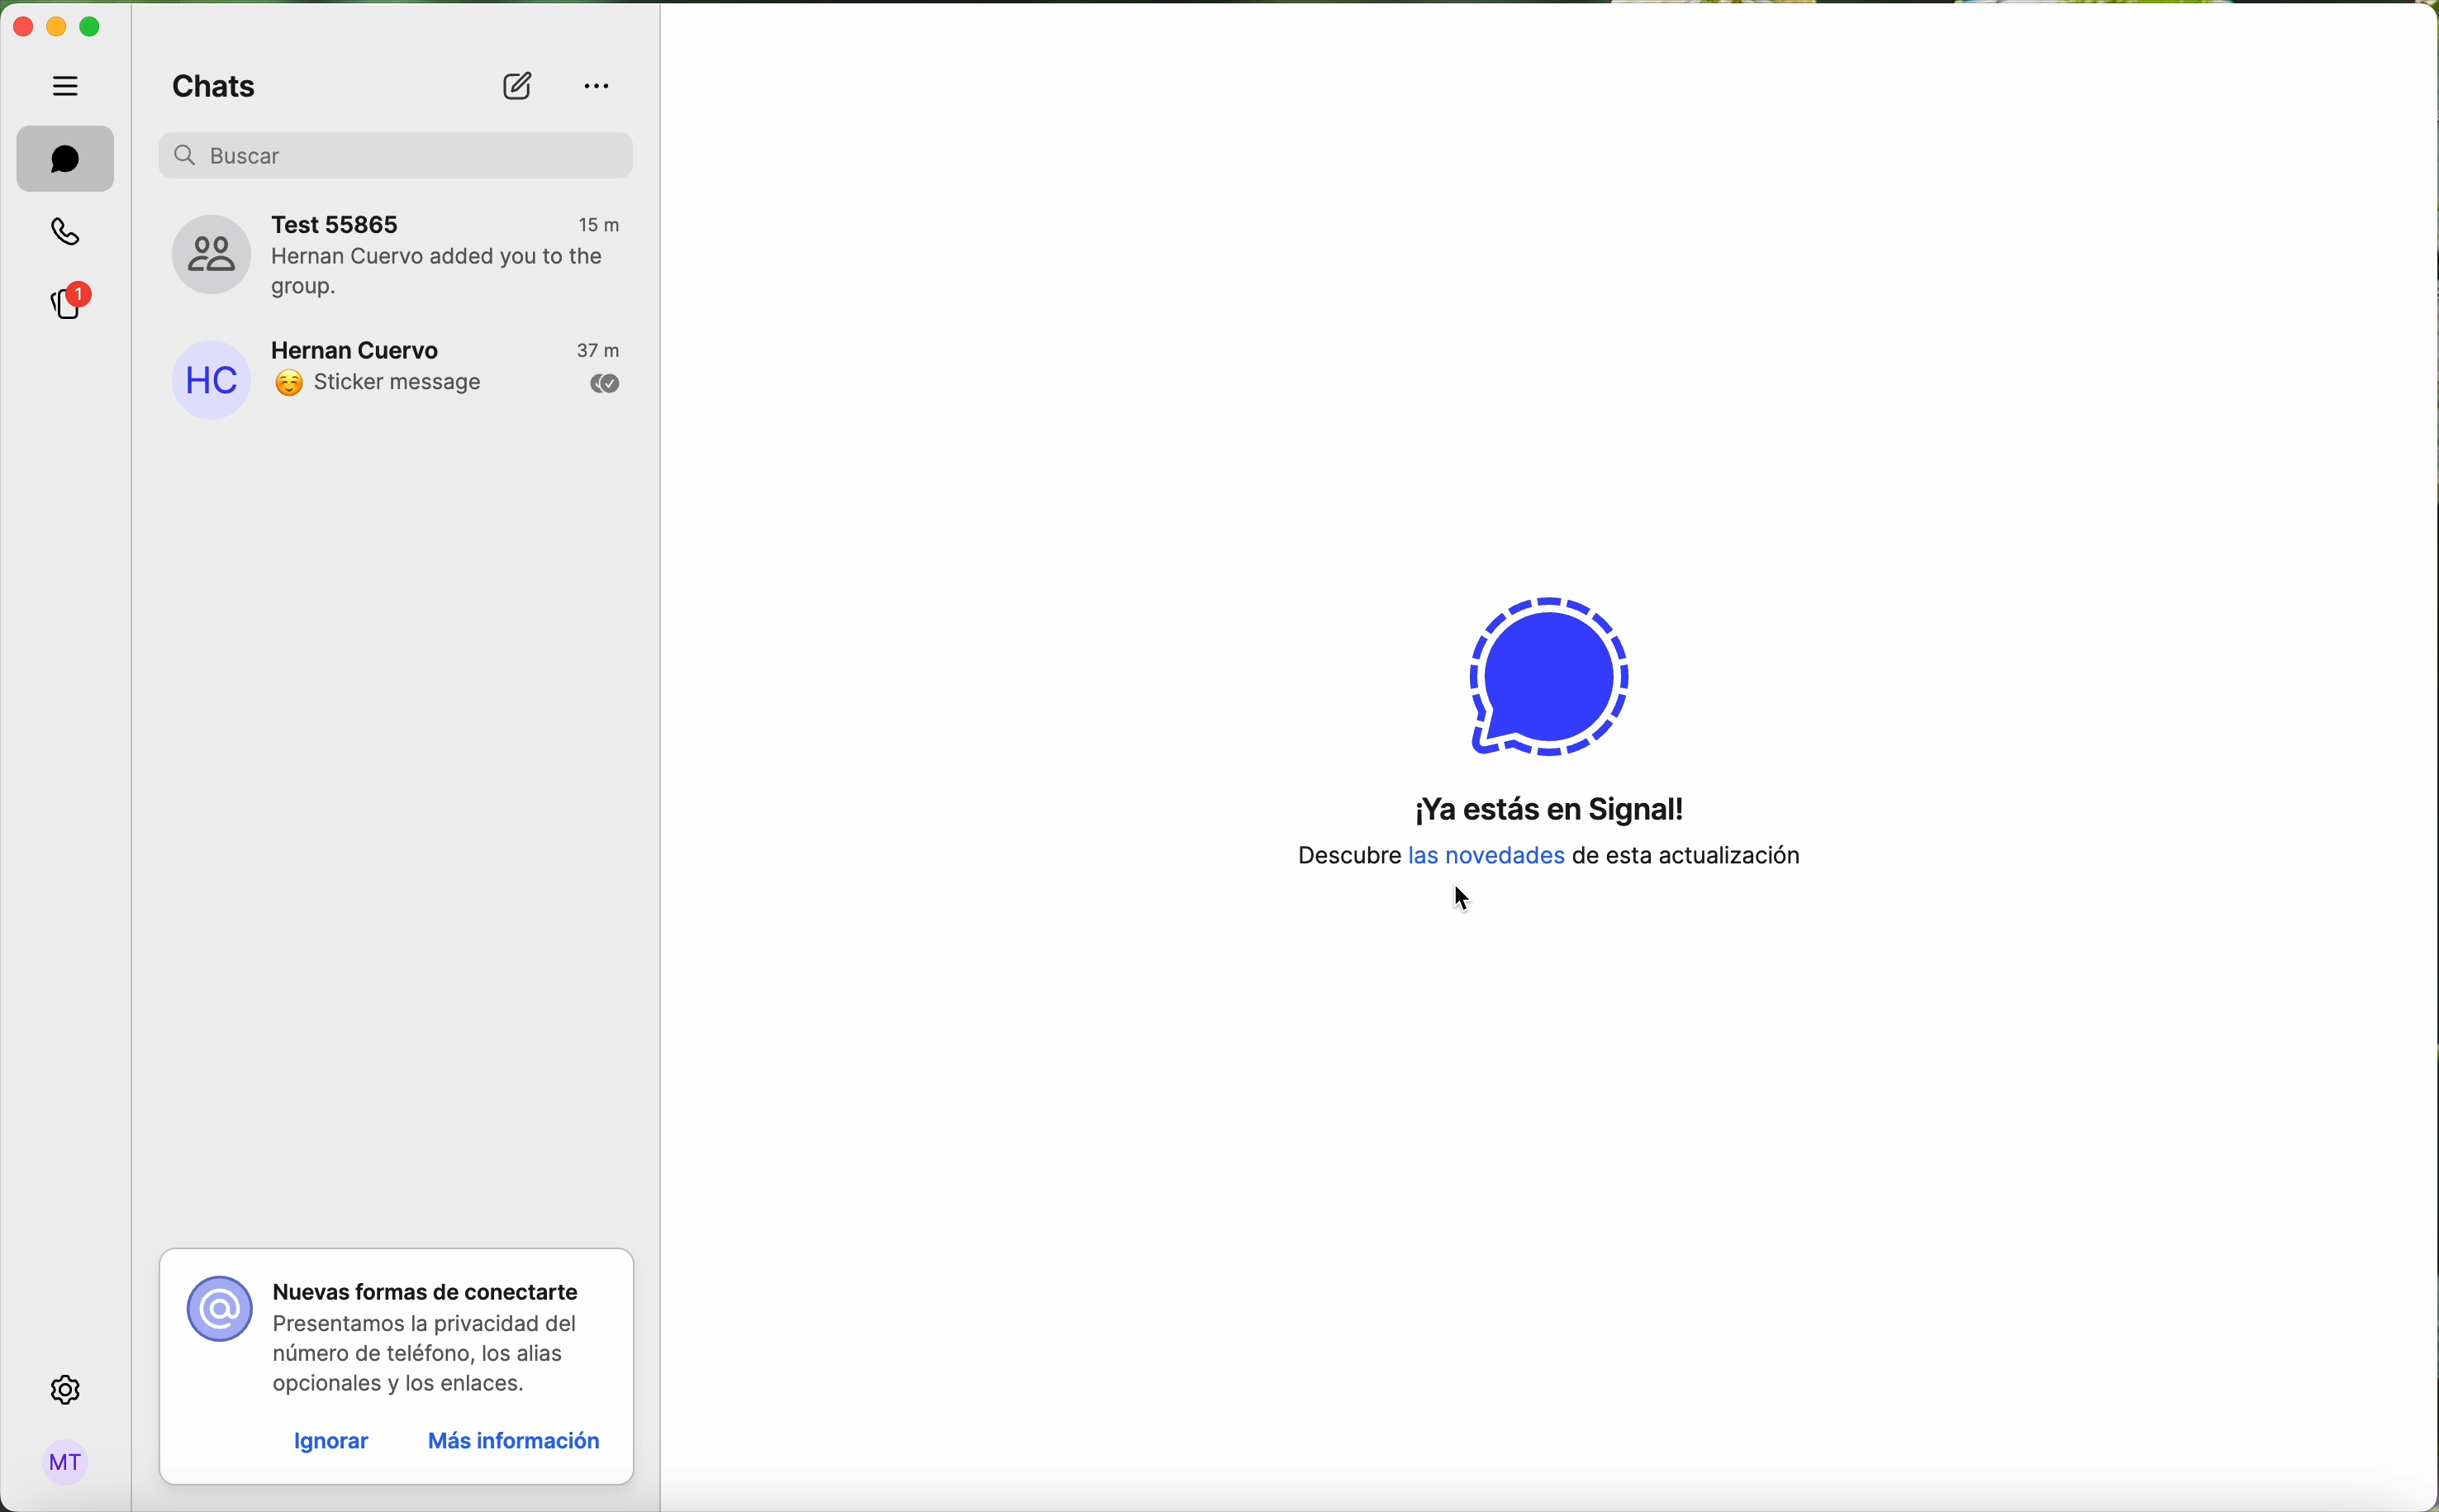 The width and height of the screenshot is (2439, 1512). What do you see at coordinates (71, 85) in the screenshot?
I see `hide tabs` at bounding box center [71, 85].